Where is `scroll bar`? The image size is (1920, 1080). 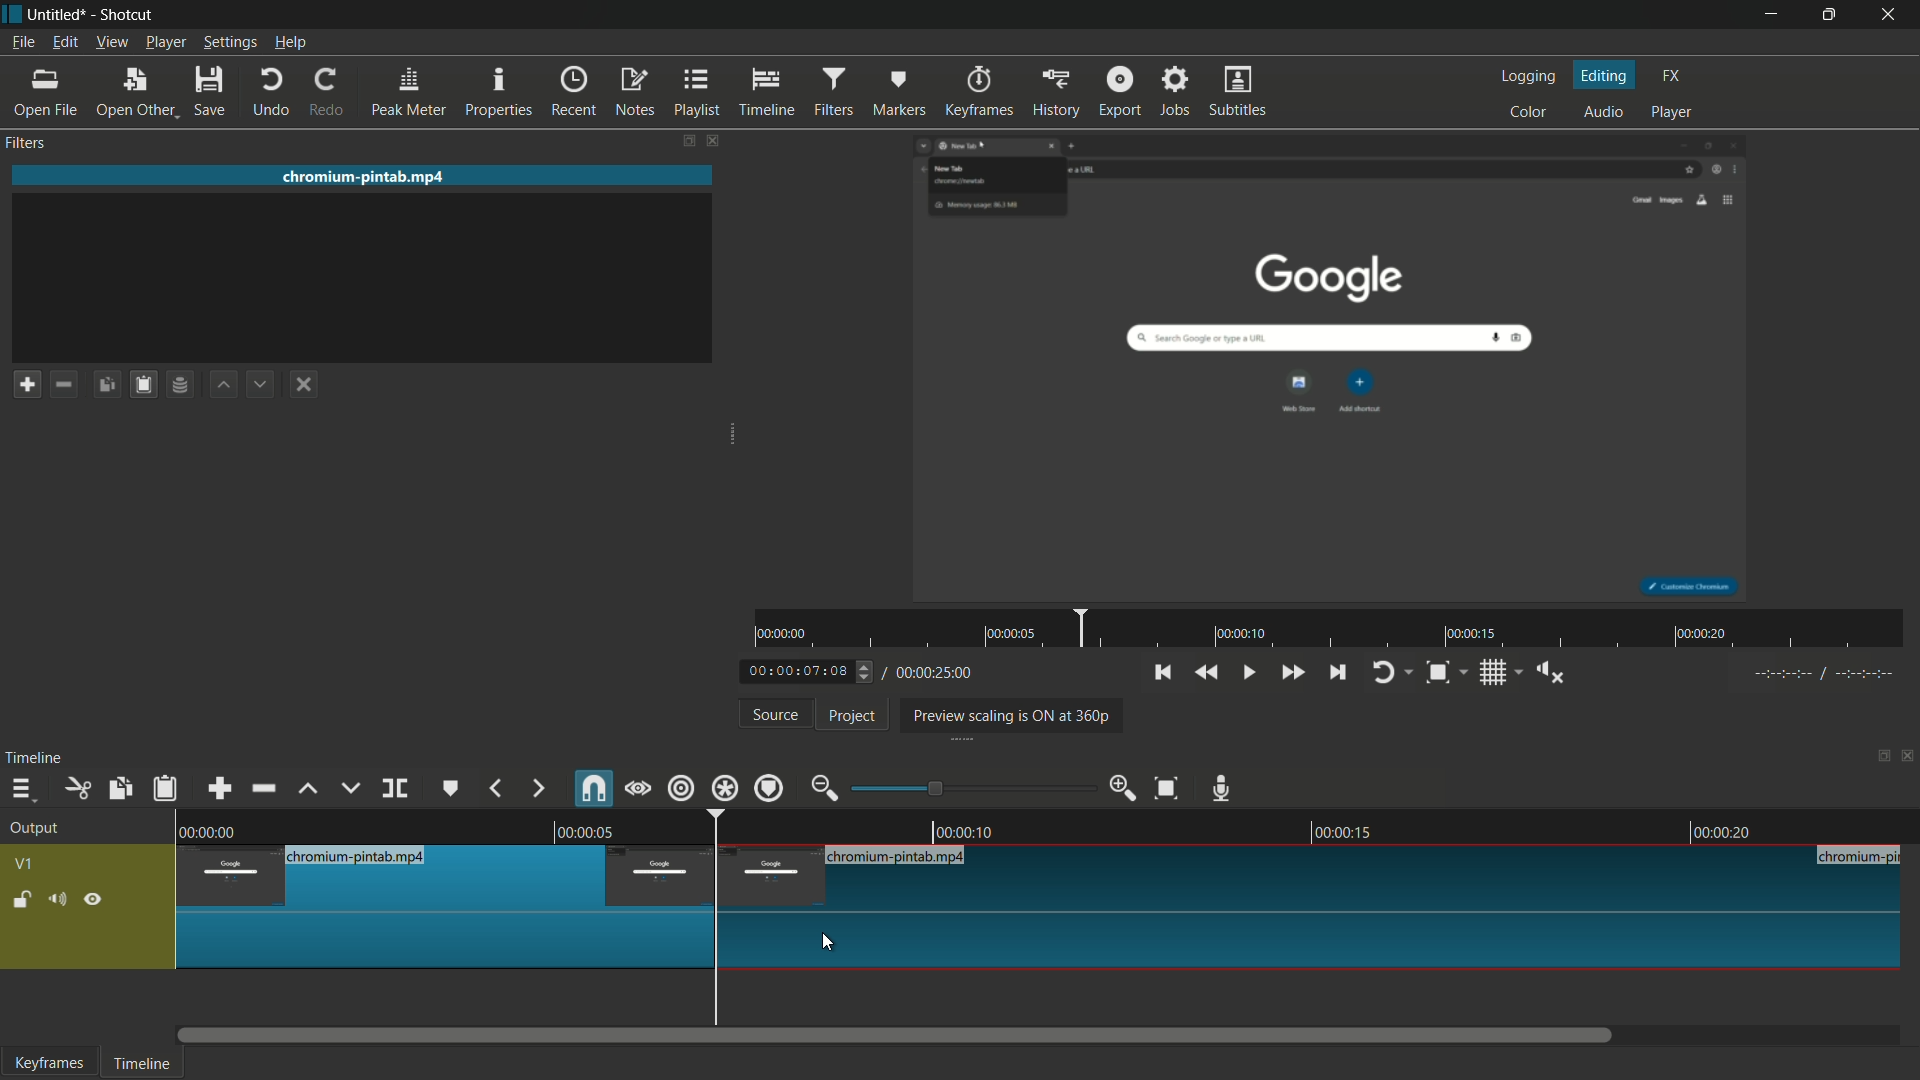
scroll bar is located at coordinates (896, 1035).